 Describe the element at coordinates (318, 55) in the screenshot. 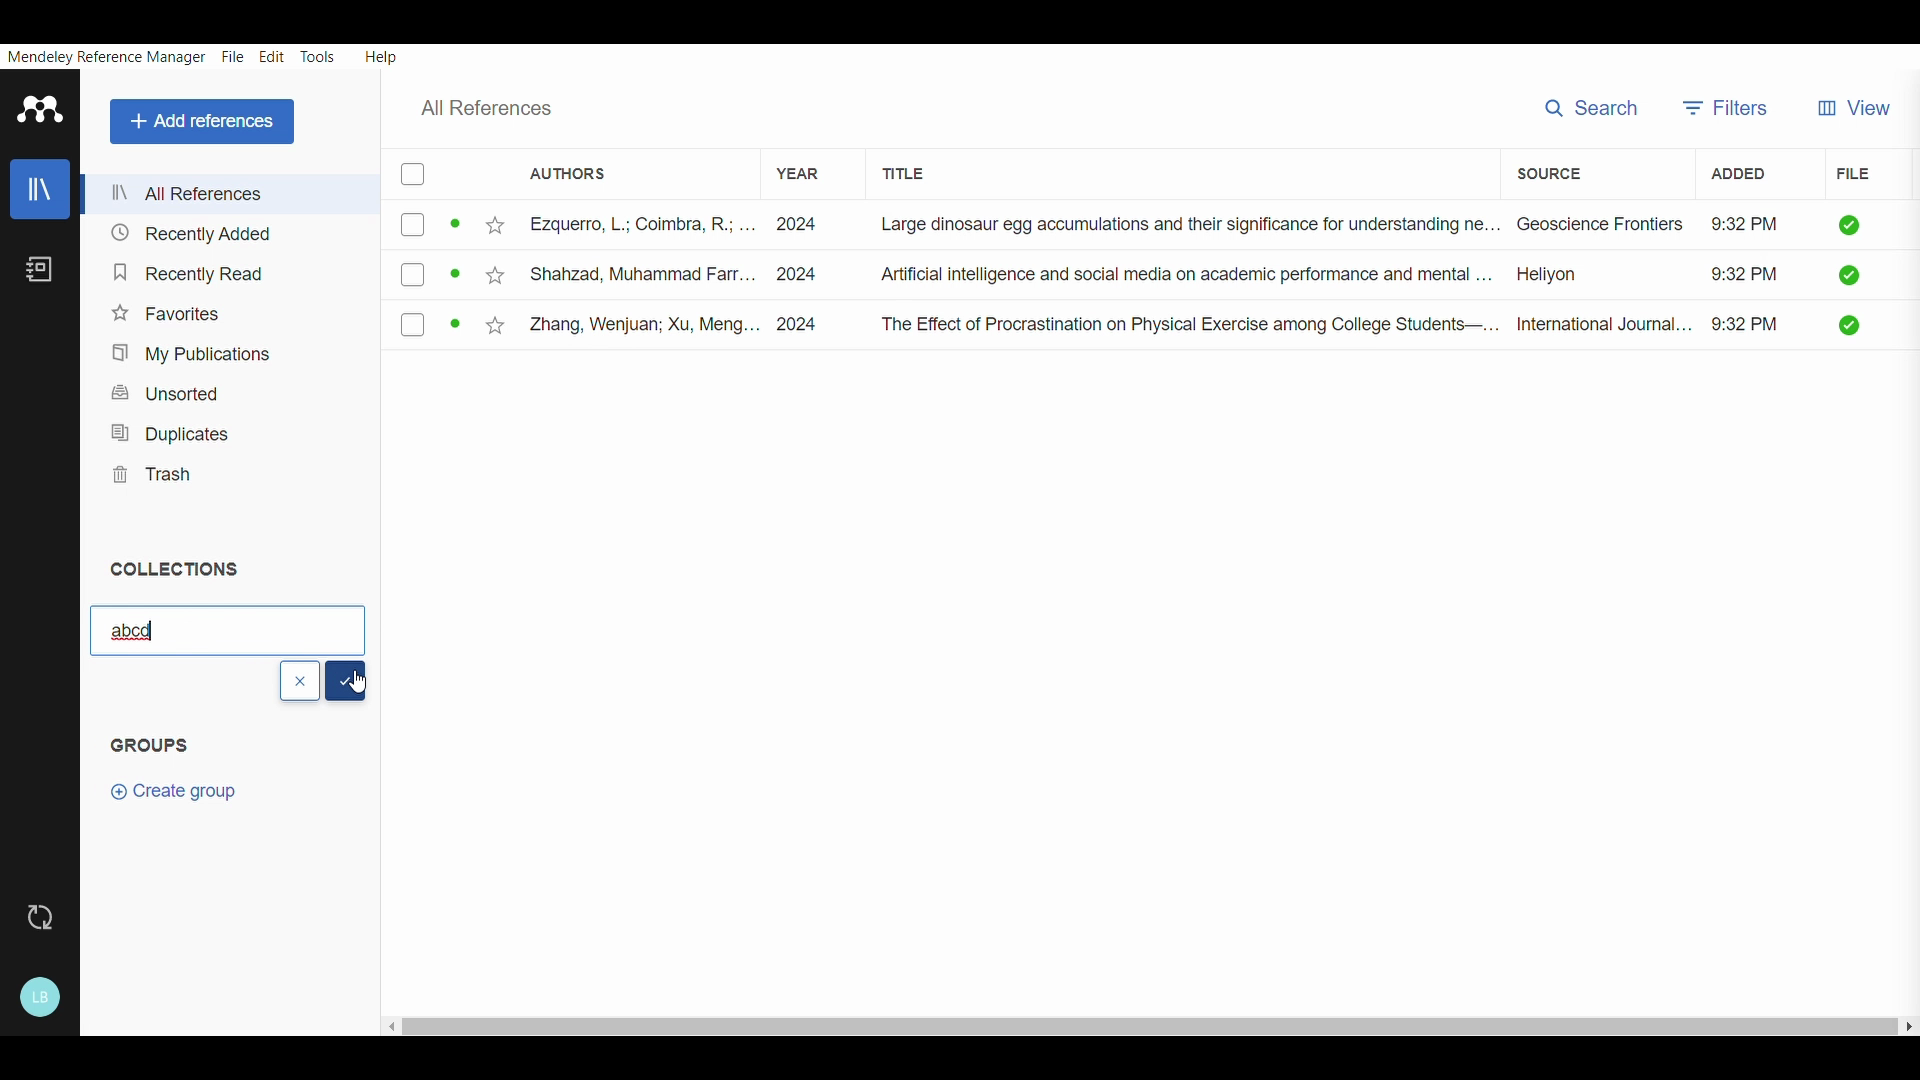

I see `Tools` at that location.